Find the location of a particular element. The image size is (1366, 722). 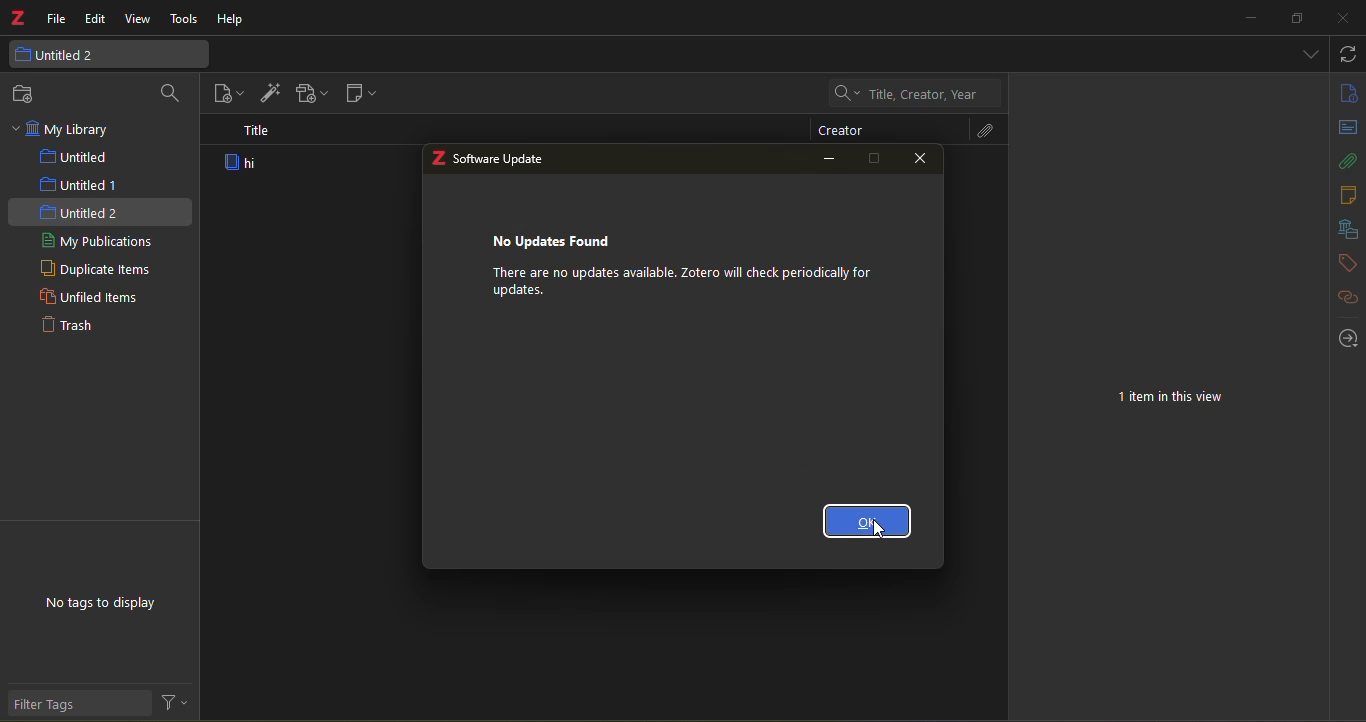

add attach is located at coordinates (312, 93).